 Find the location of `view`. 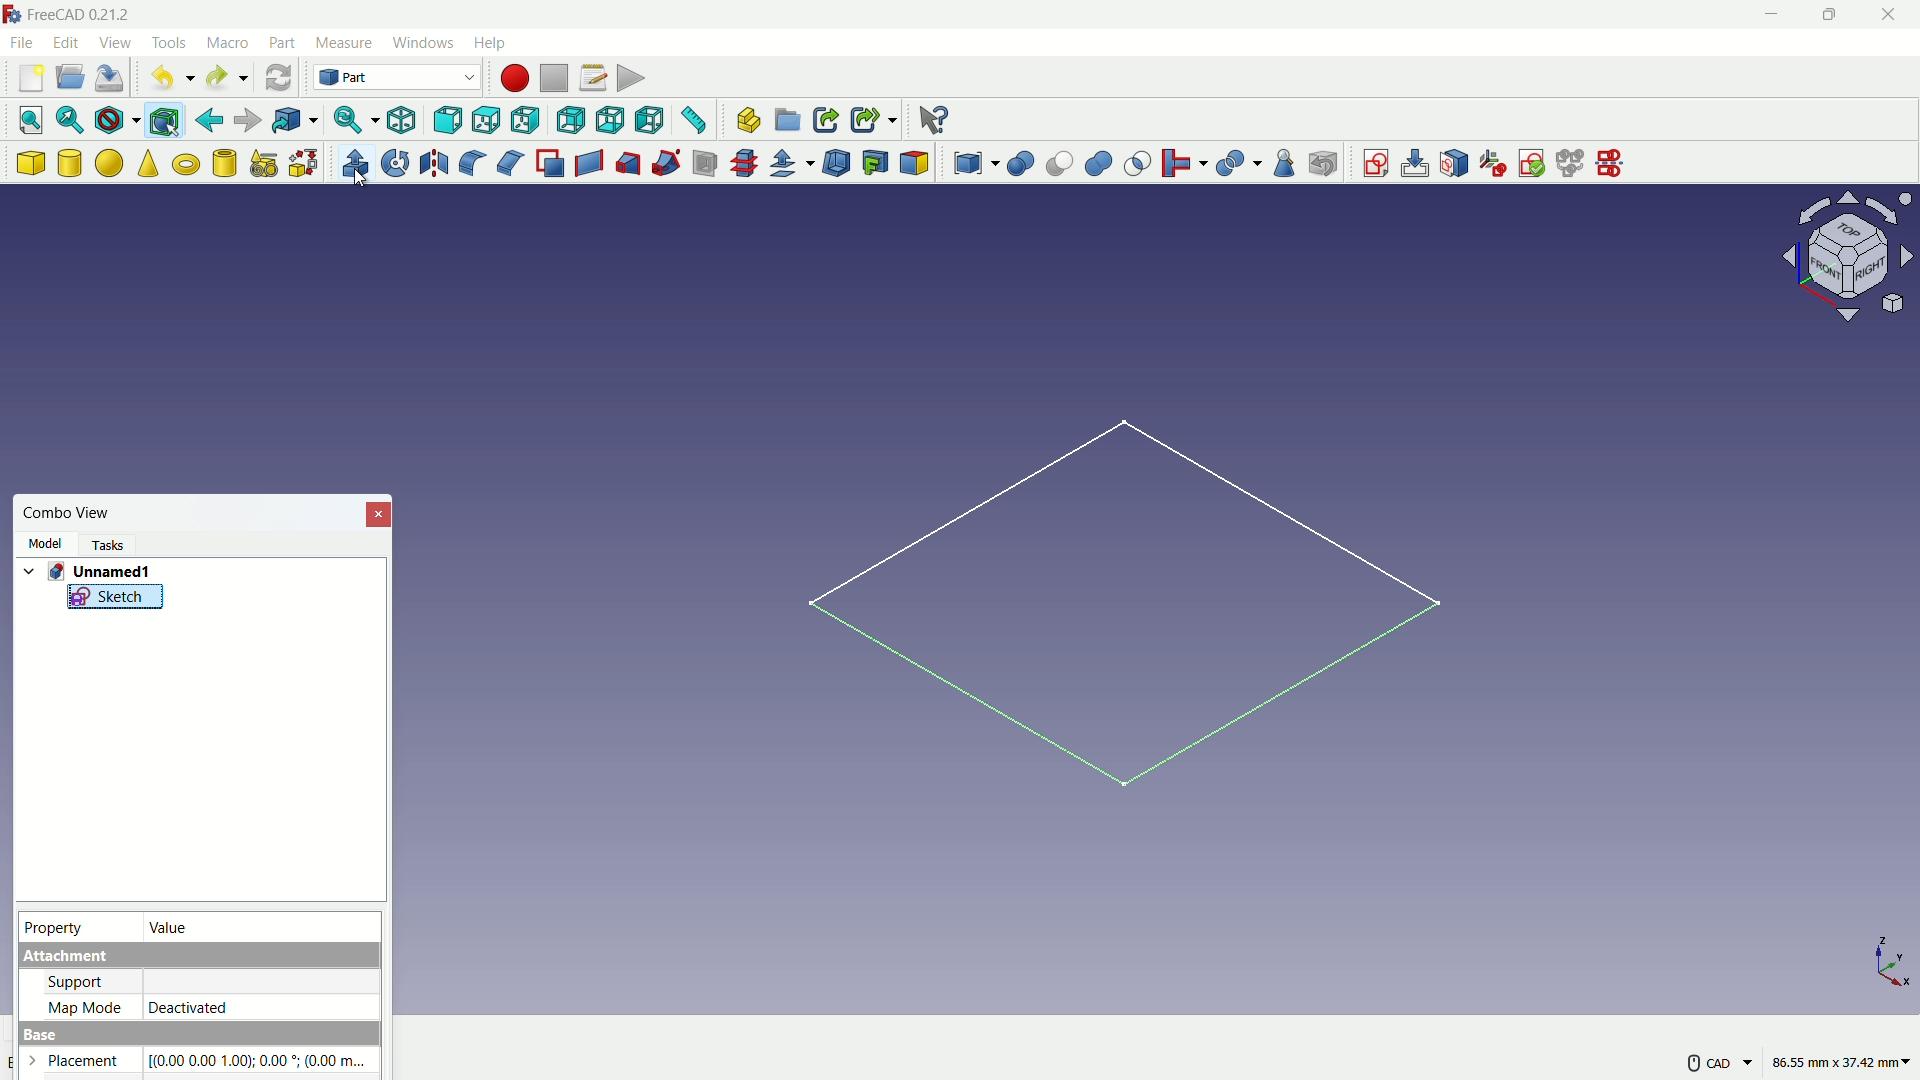

view is located at coordinates (114, 40).